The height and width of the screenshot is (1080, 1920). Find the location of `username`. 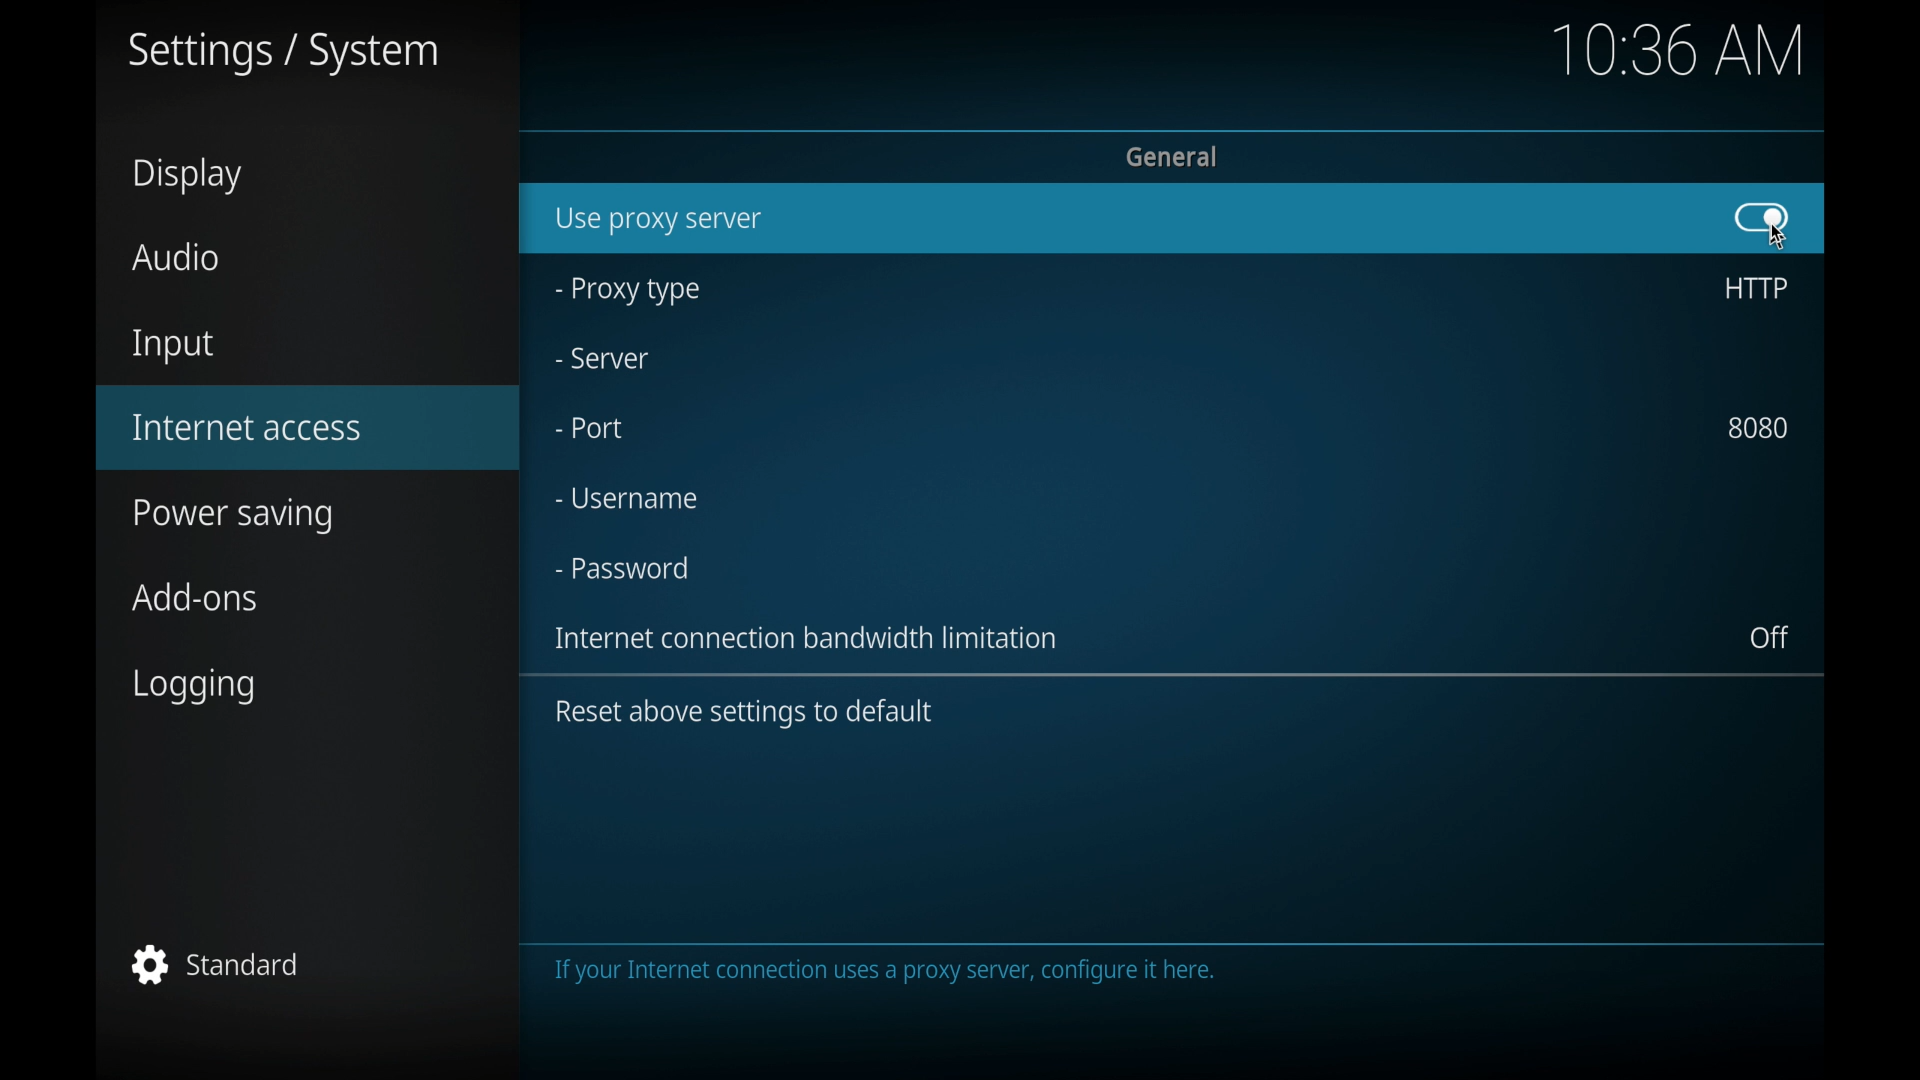

username is located at coordinates (625, 498).